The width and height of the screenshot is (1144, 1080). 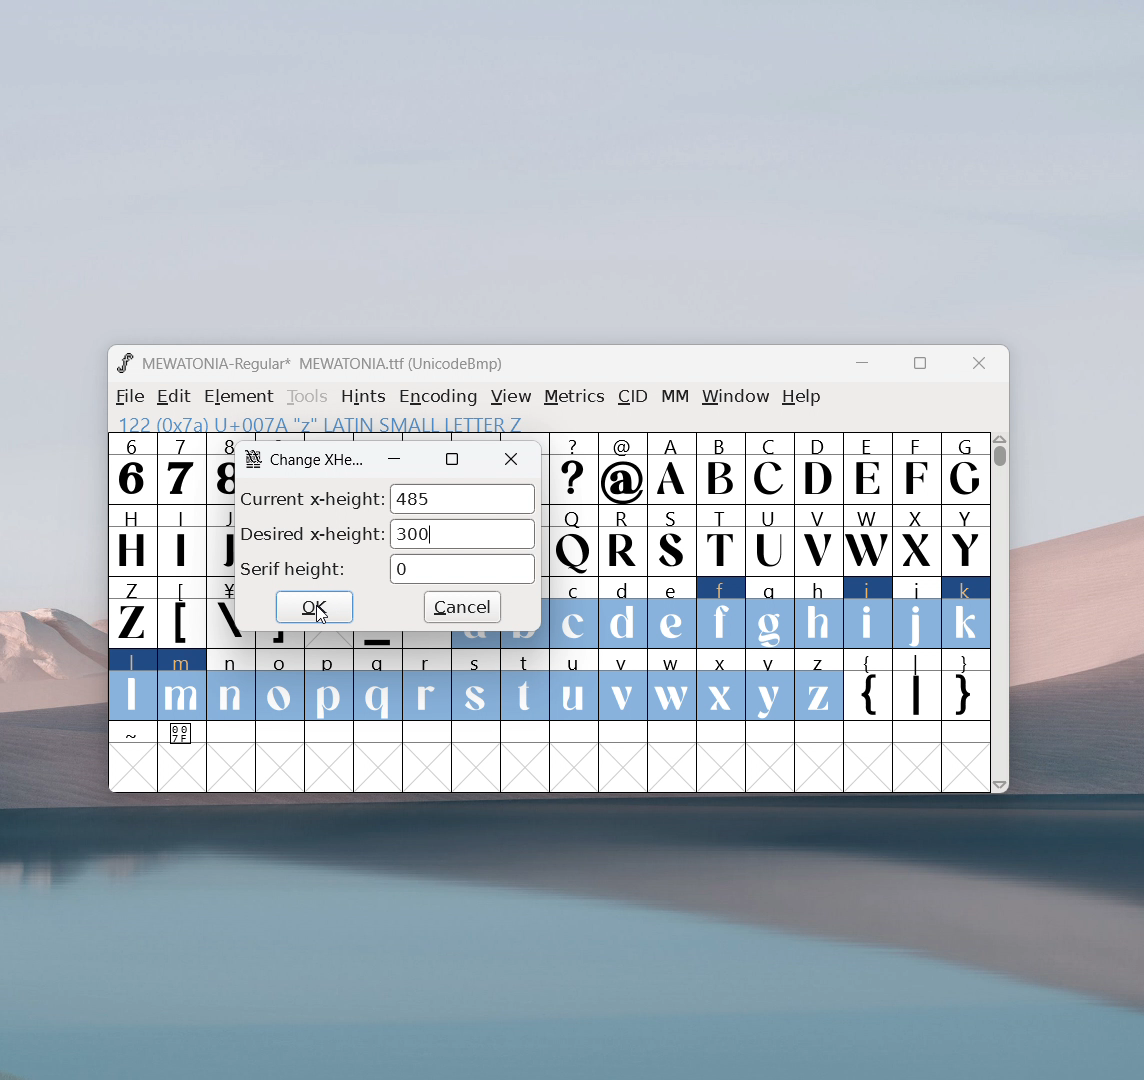 What do you see at coordinates (817, 610) in the screenshot?
I see `h` at bounding box center [817, 610].